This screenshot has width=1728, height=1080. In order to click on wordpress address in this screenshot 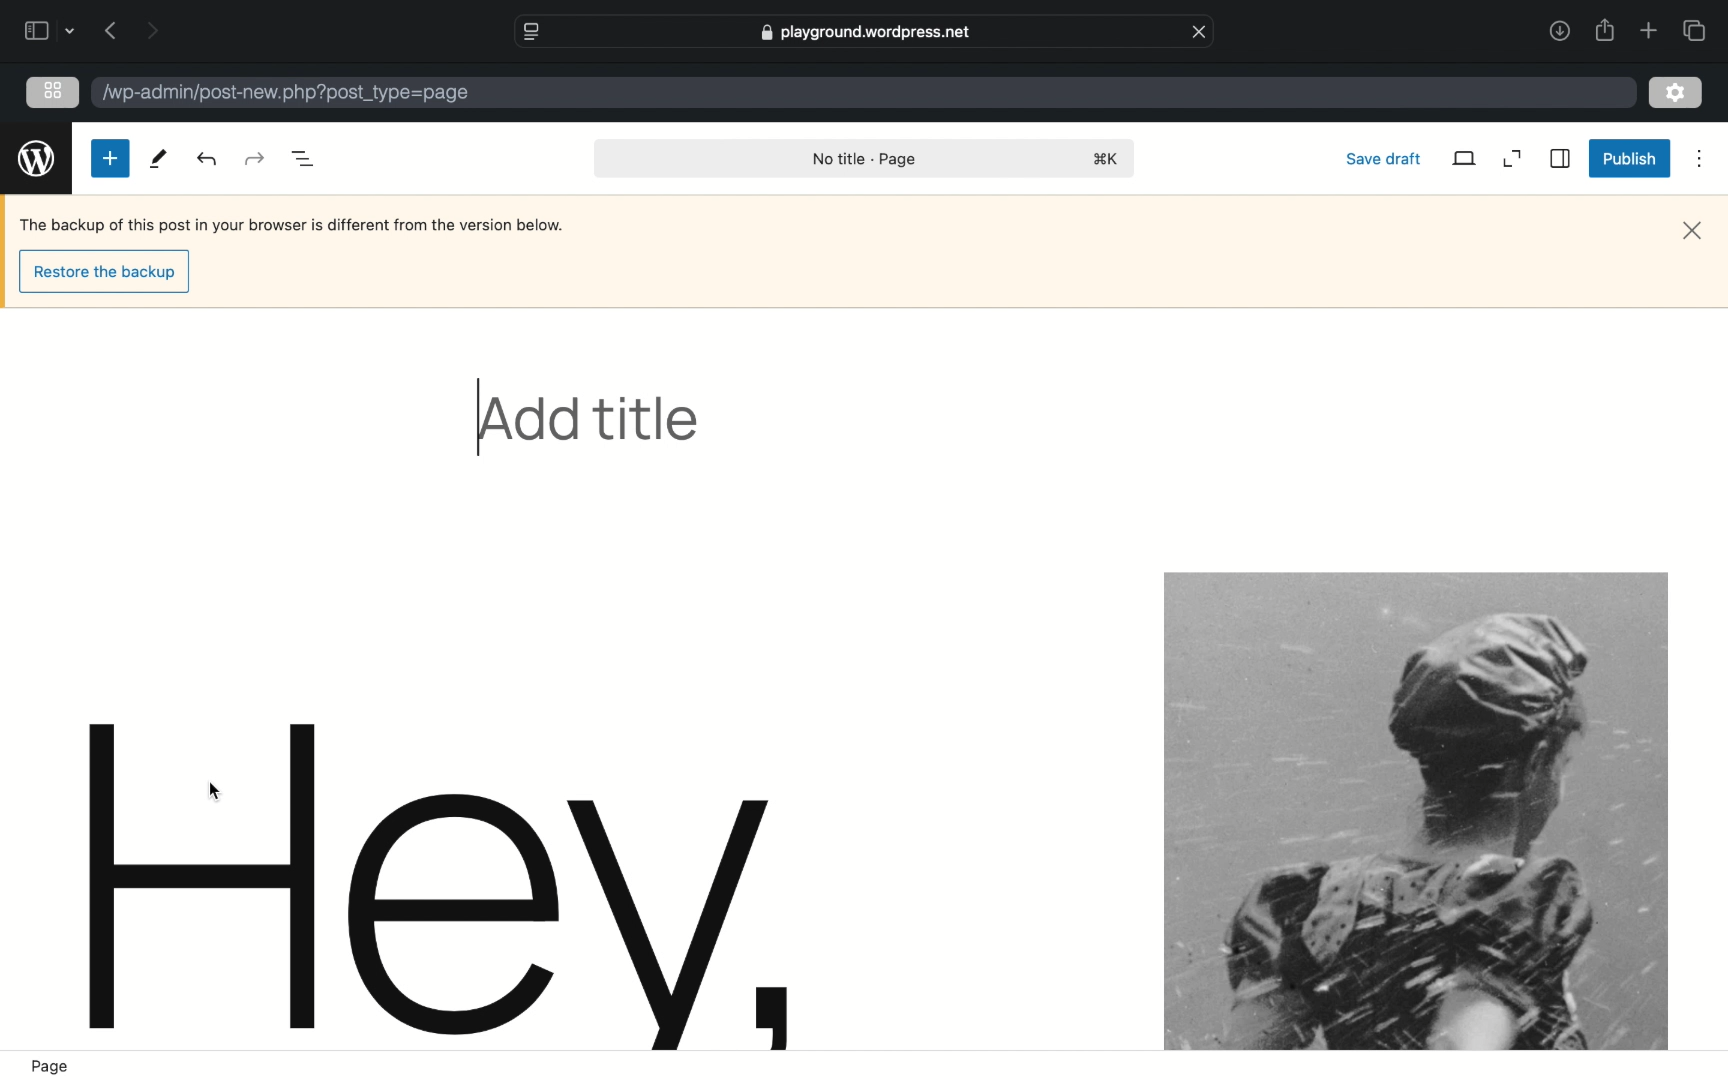, I will do `click(285, 94)`.